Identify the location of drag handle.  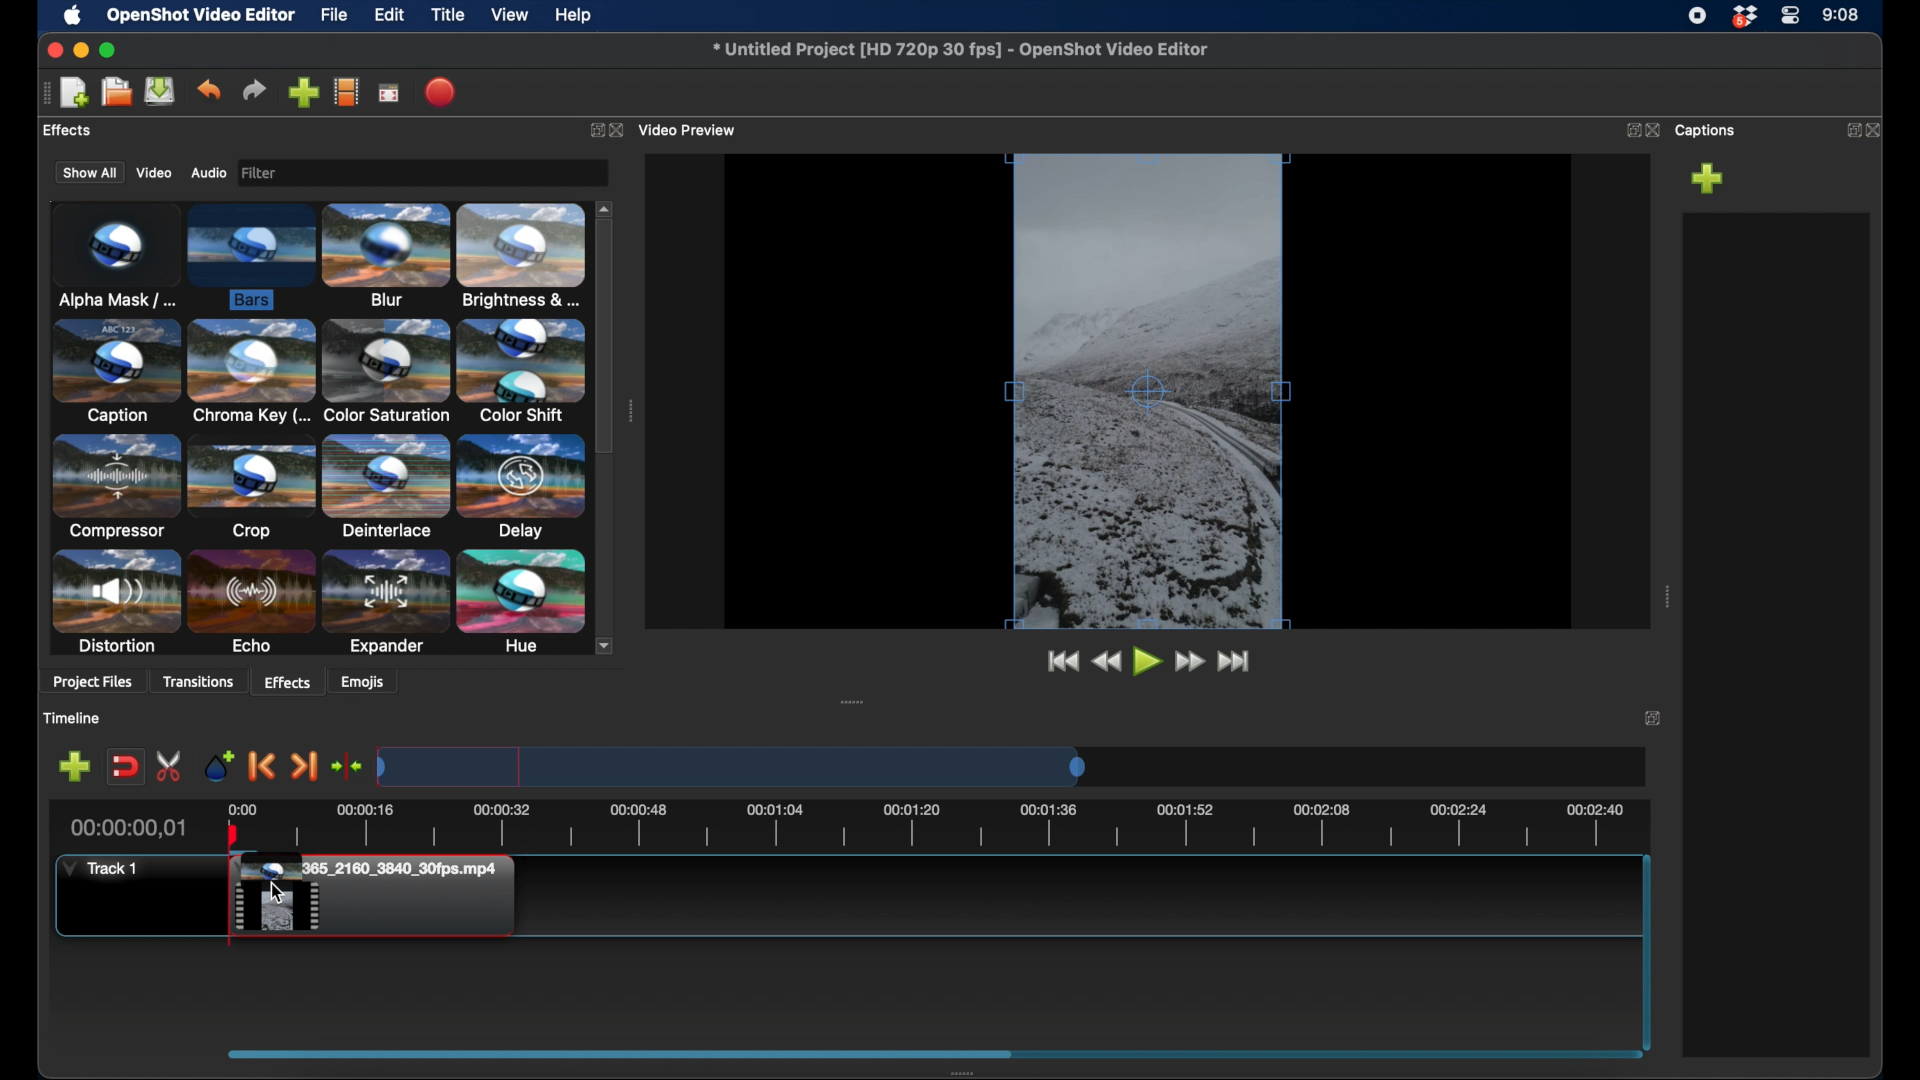
(1666, 596).